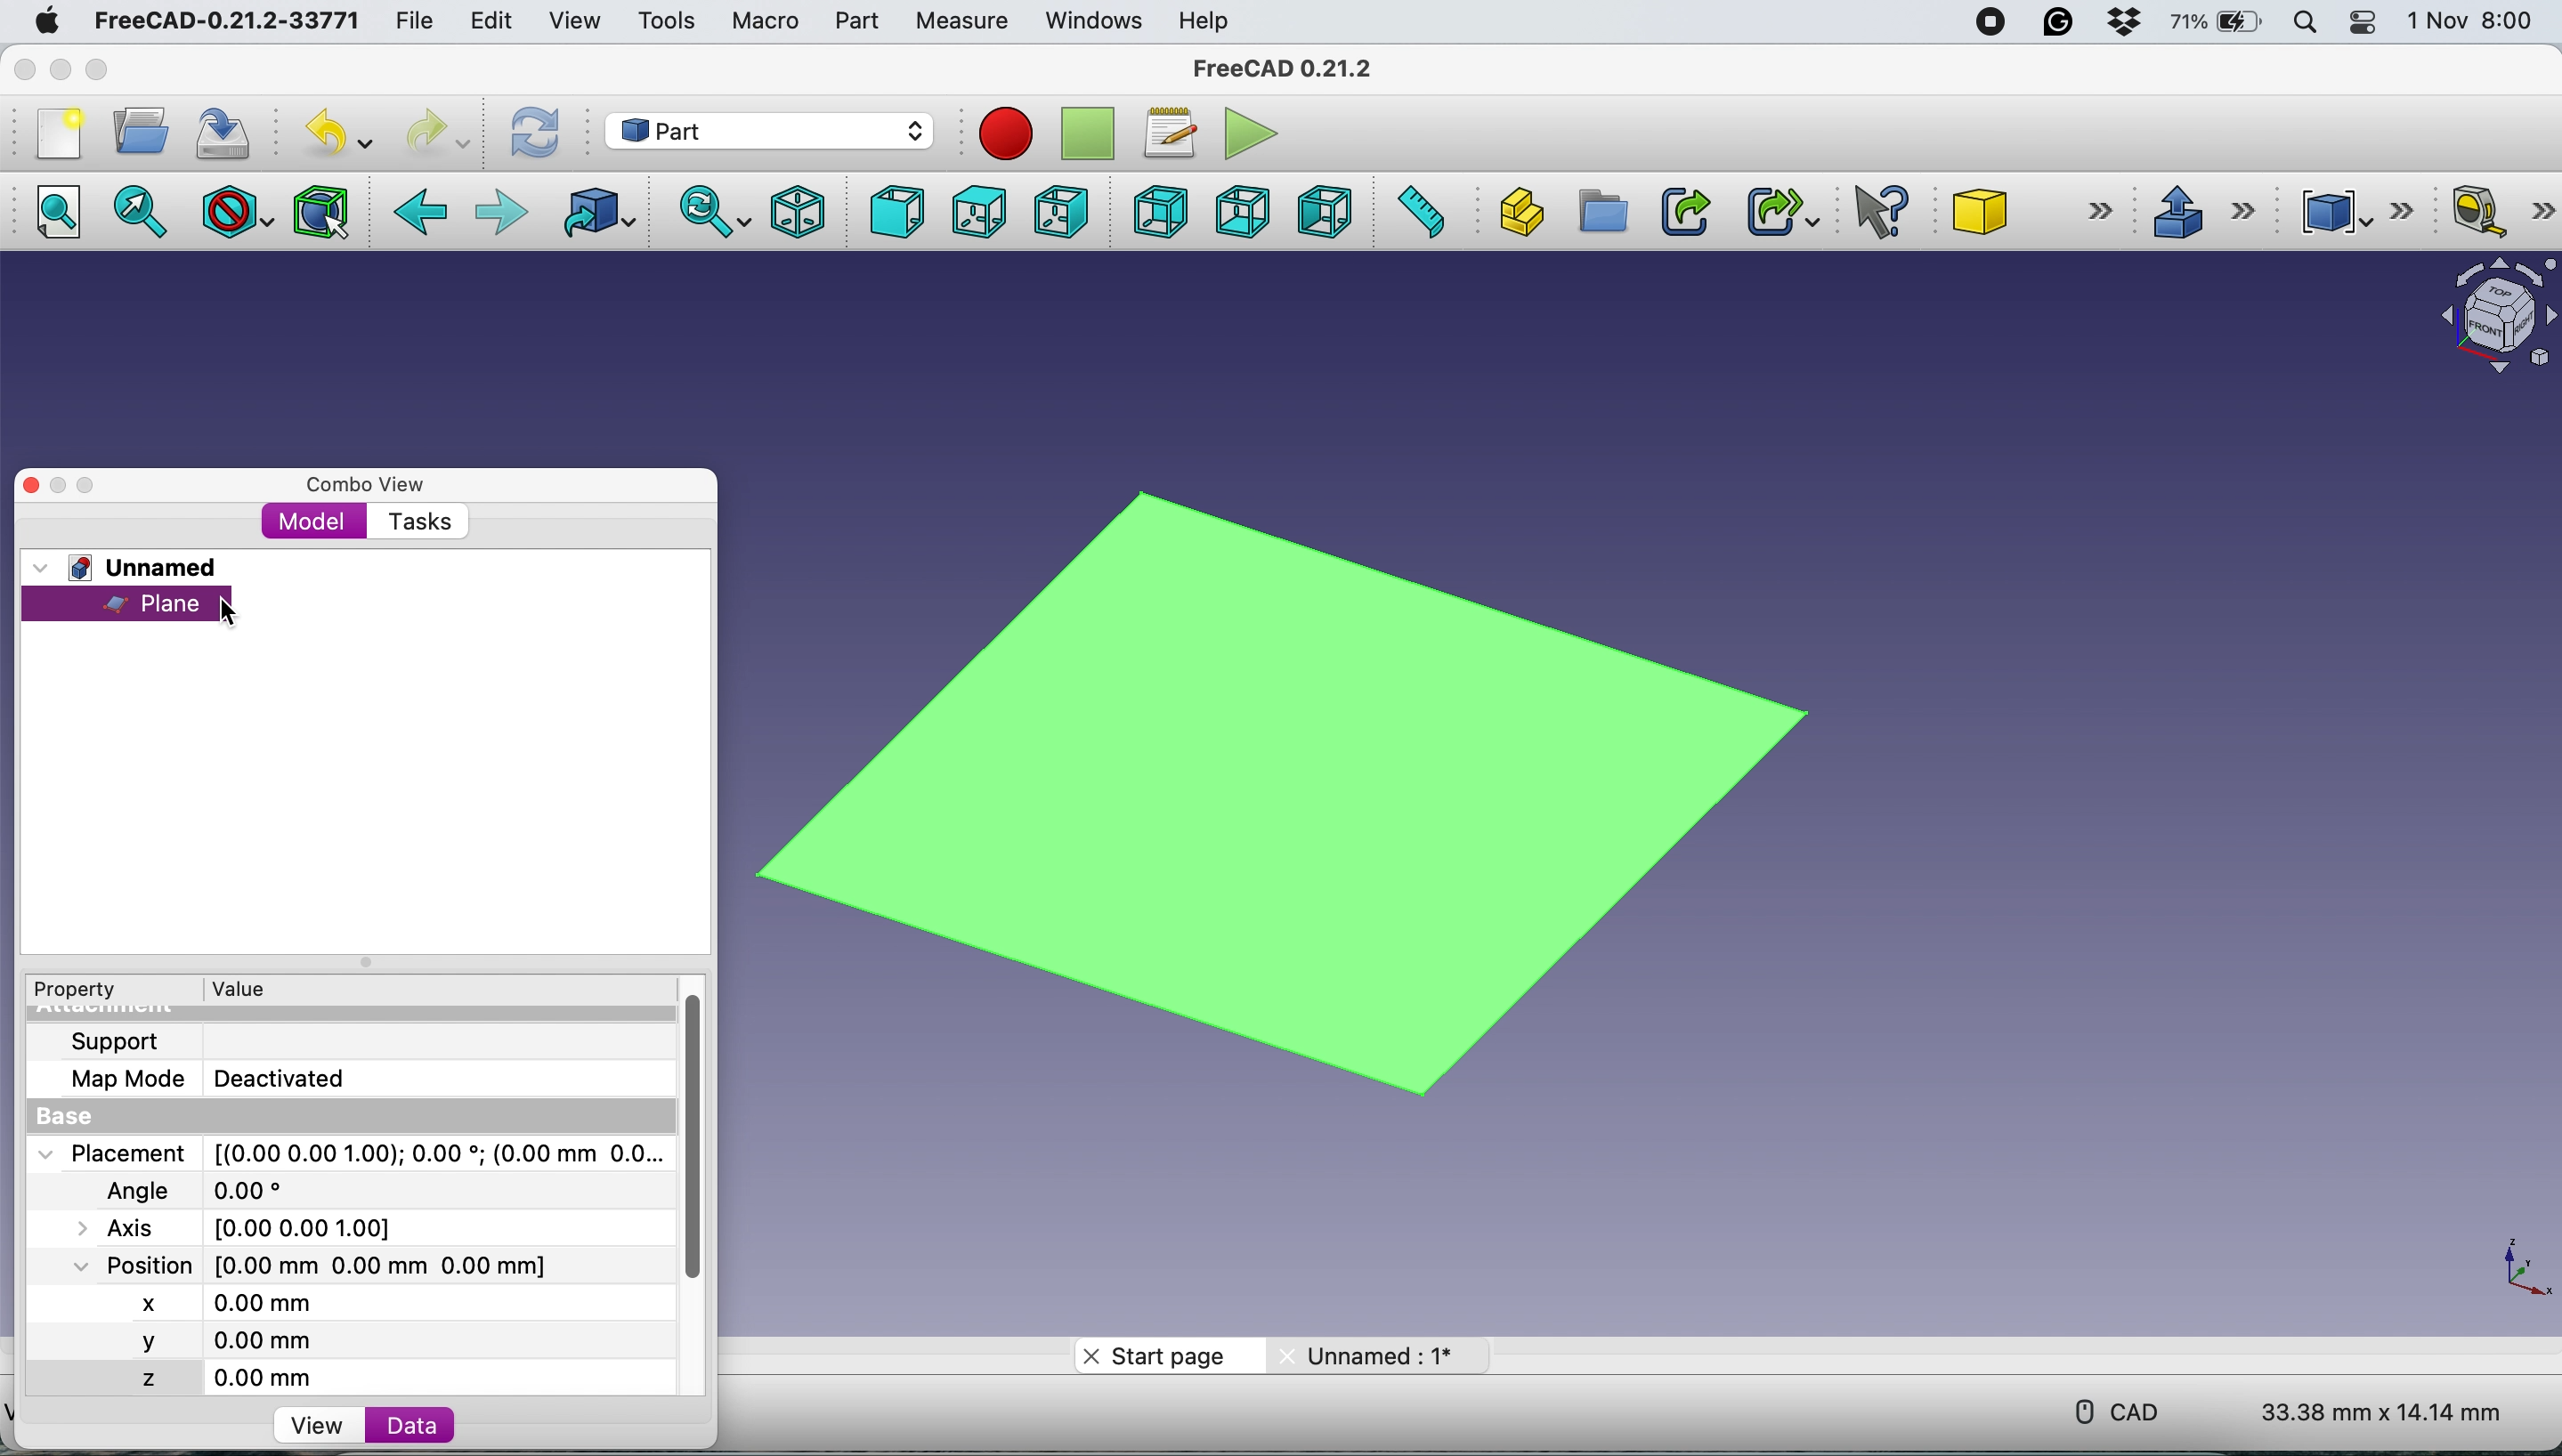 The height and width of the screenshot is (1456, 2562). What do you see at coordinates (2209, 212) in the screenshot?
I see `extrude` at bounding box center [2209, 212].